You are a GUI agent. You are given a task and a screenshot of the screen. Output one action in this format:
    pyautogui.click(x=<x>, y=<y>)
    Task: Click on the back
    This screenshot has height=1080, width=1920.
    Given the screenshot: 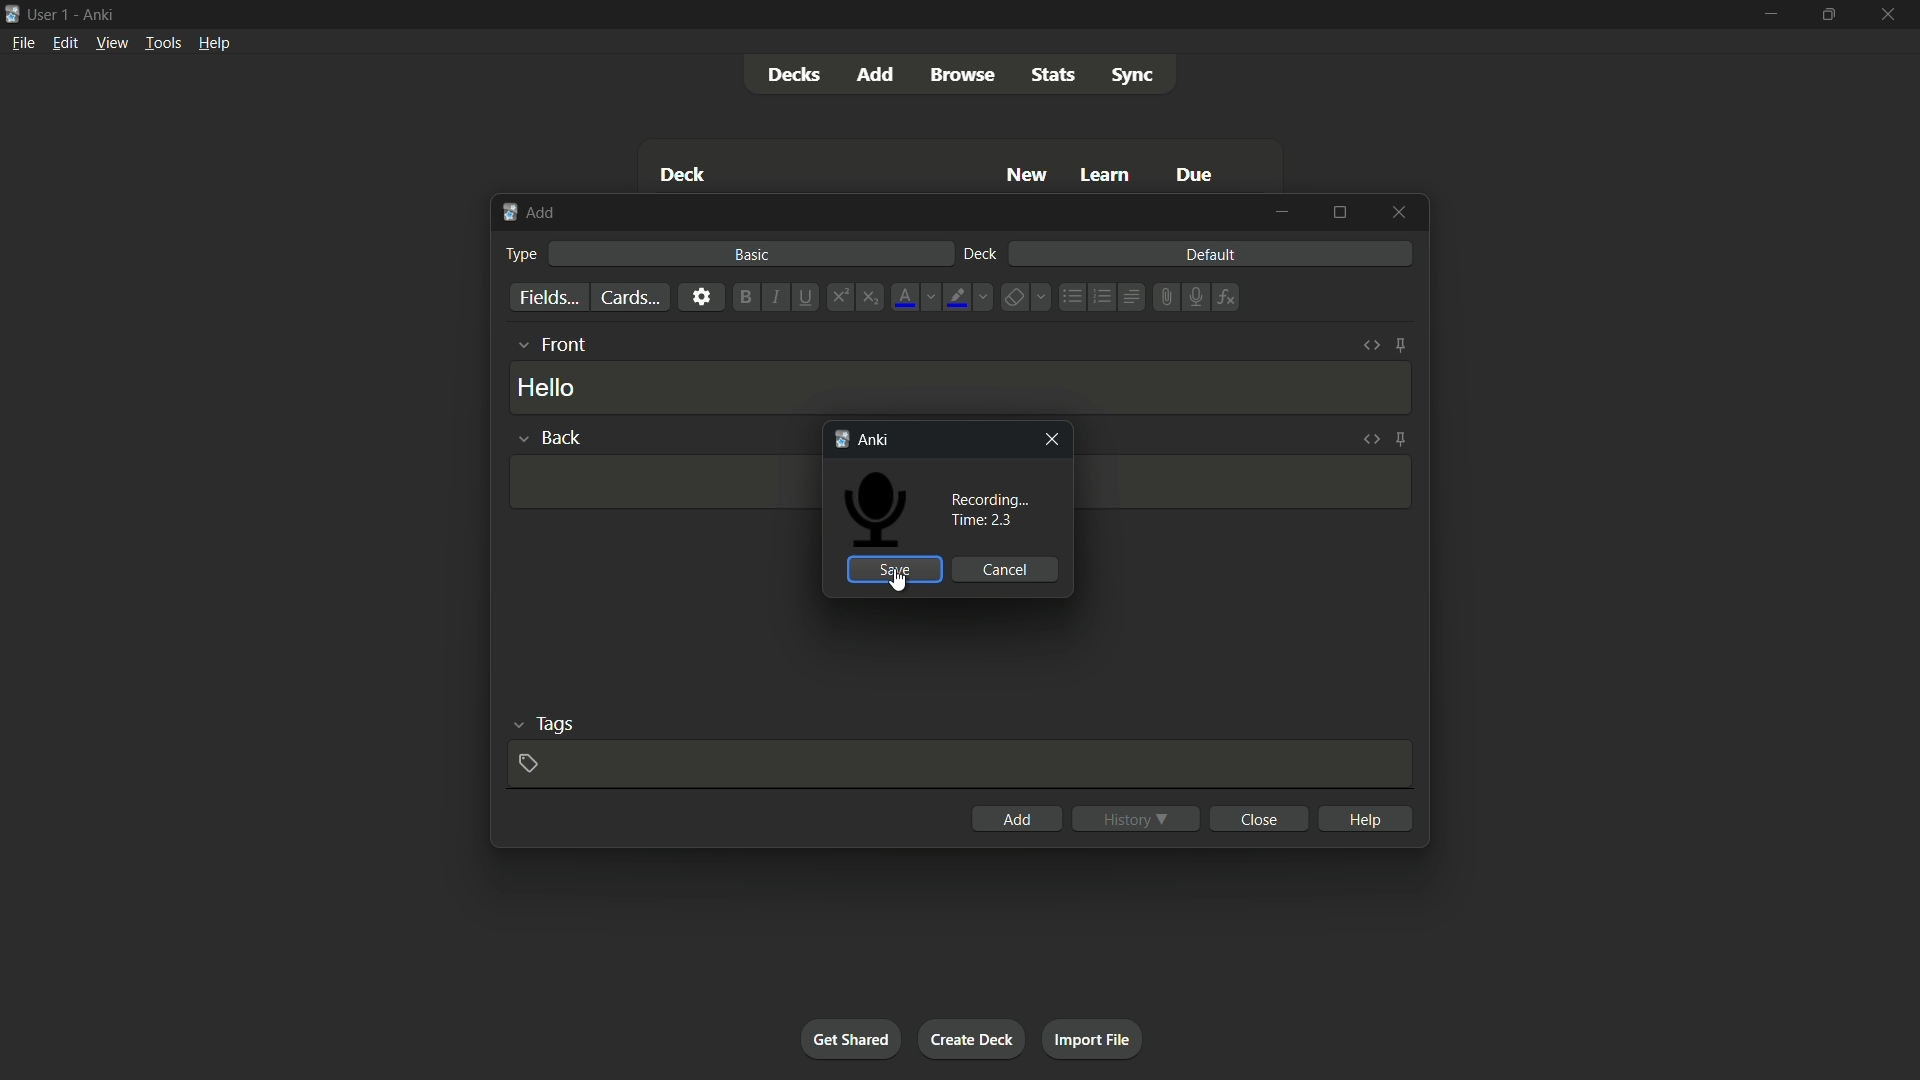 What is the action you would take?
    pyautogui.click(x=546, y=435)
    